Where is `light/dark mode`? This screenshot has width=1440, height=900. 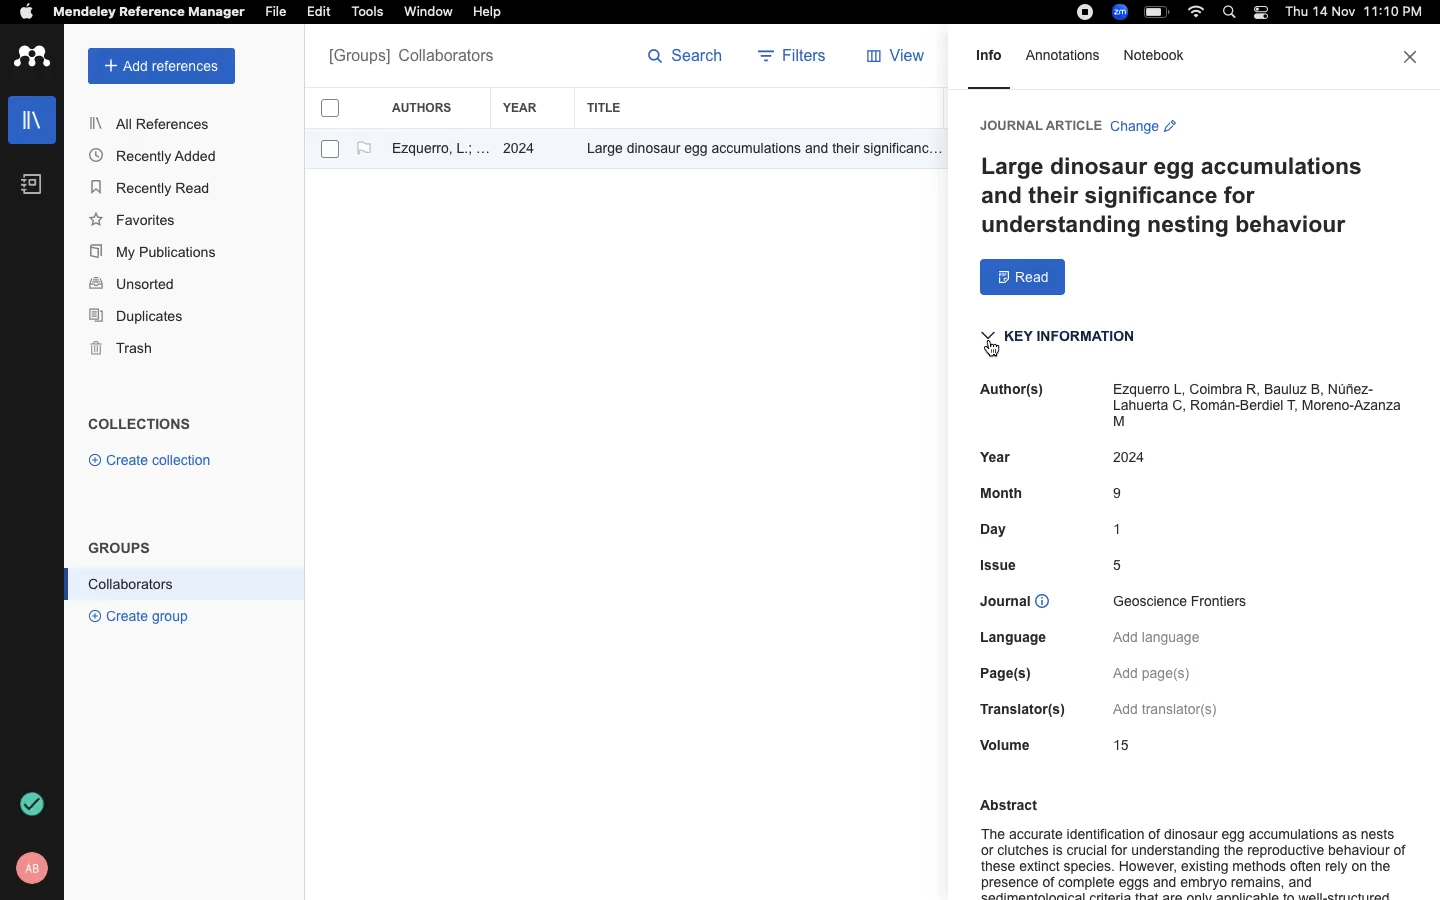 light/dark mode is located at coordinates (1260, 12).